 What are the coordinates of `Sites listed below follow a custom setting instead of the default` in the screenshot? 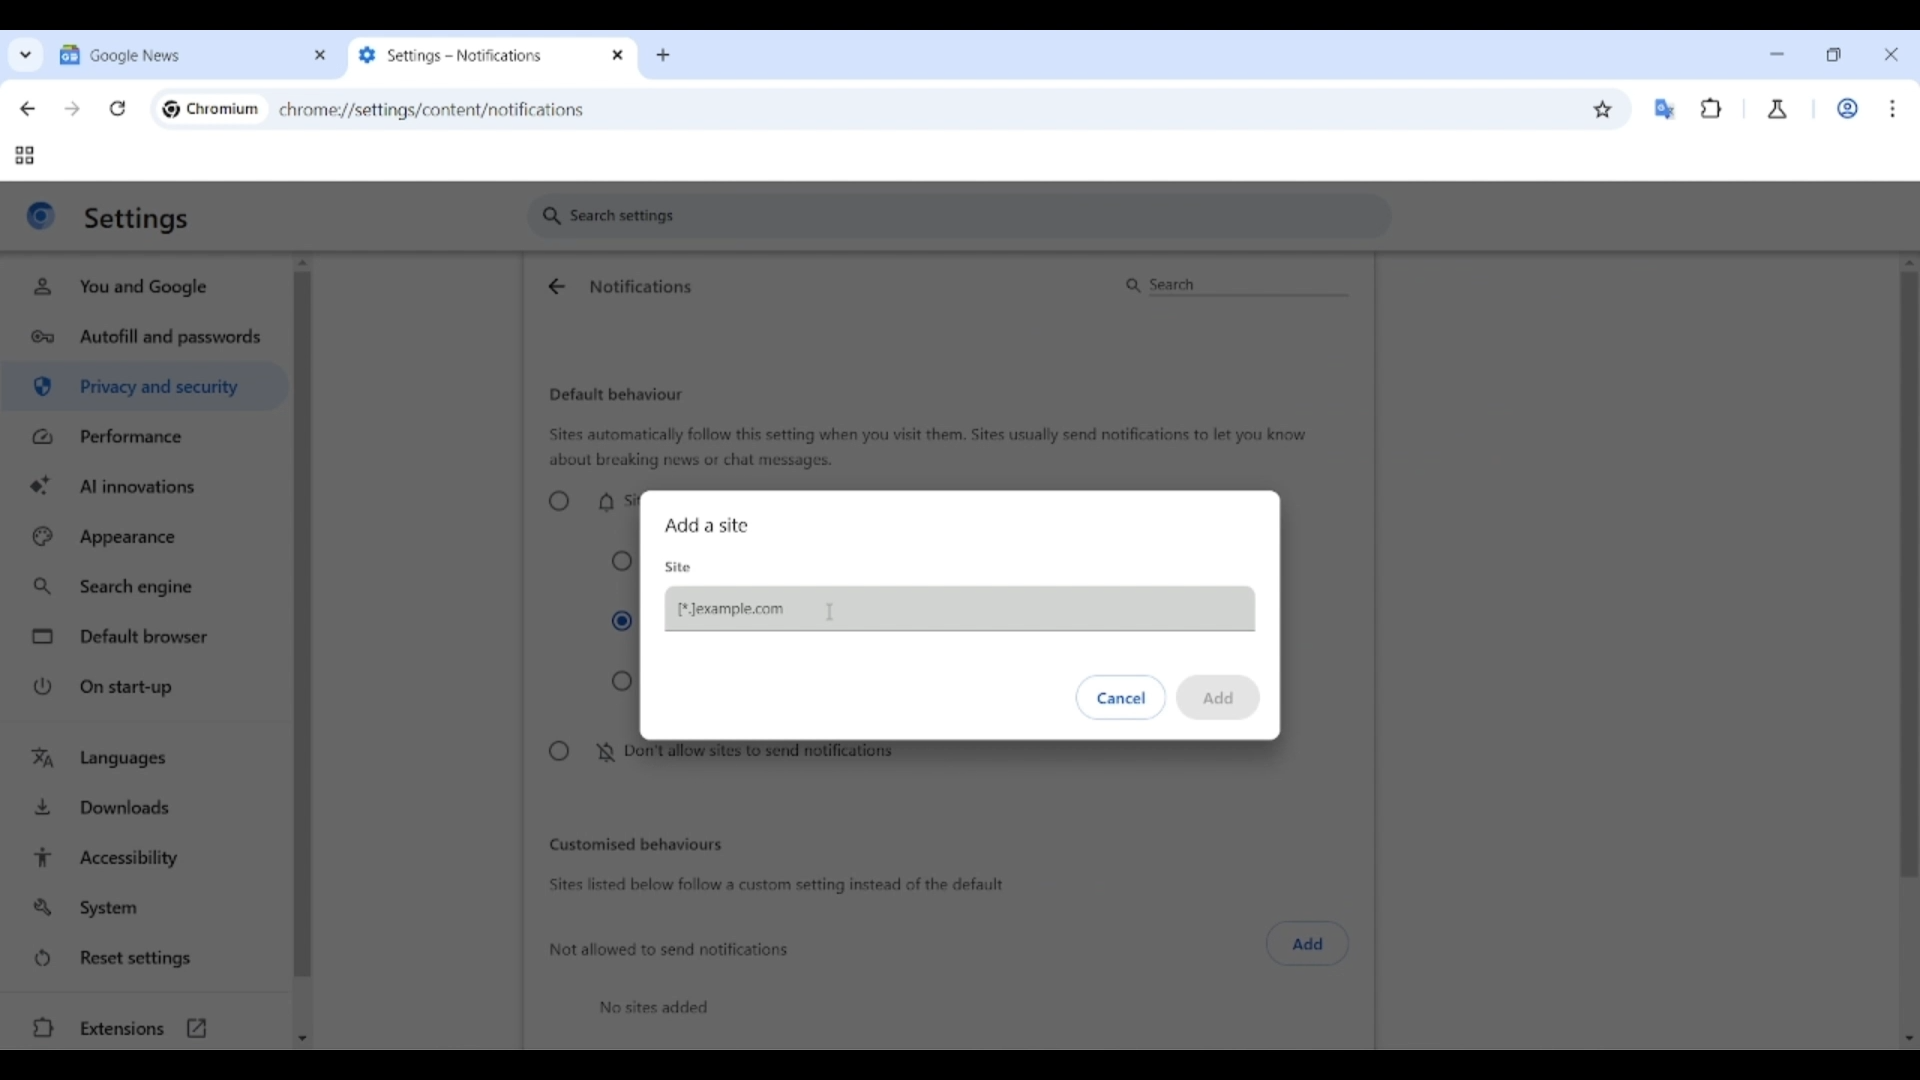 It's located at (774, 886).